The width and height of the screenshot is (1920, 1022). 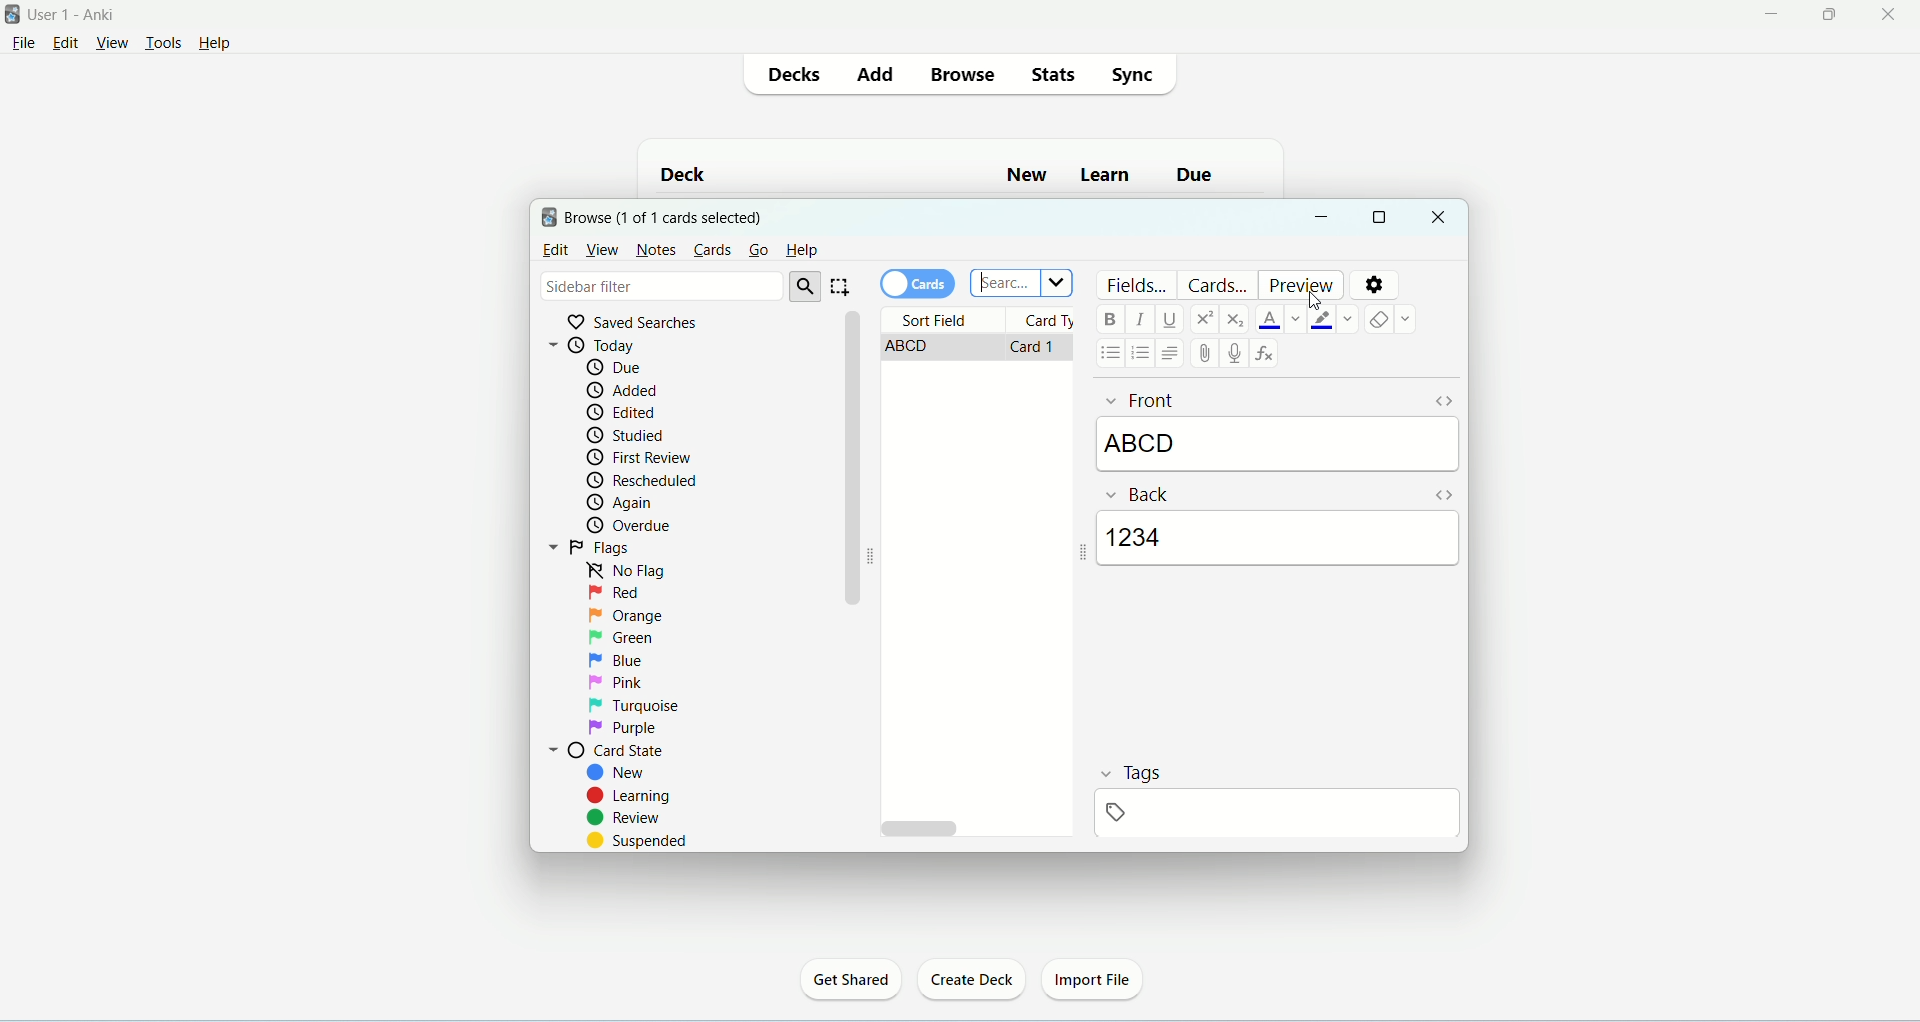 I want to click on view, so click(x=113, y=42).